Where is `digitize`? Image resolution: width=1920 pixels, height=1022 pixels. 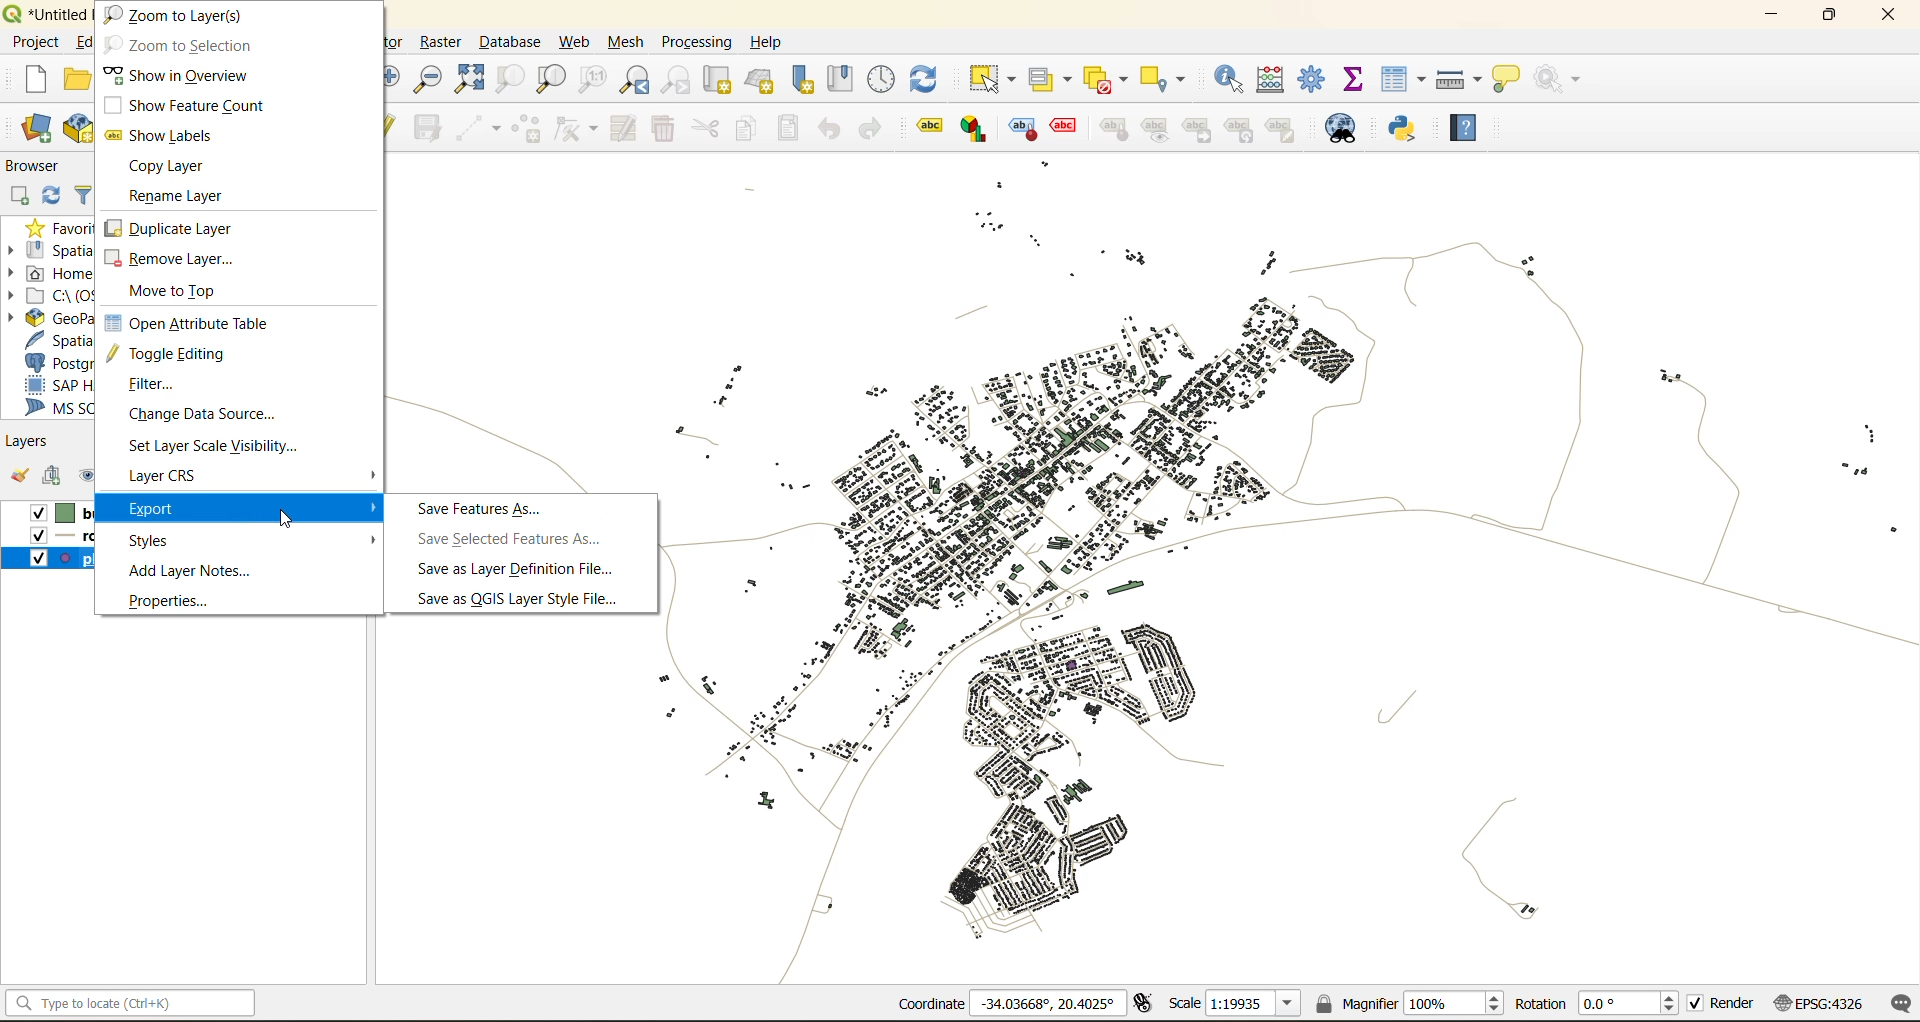
digitize is located at coordinates (475, 128).